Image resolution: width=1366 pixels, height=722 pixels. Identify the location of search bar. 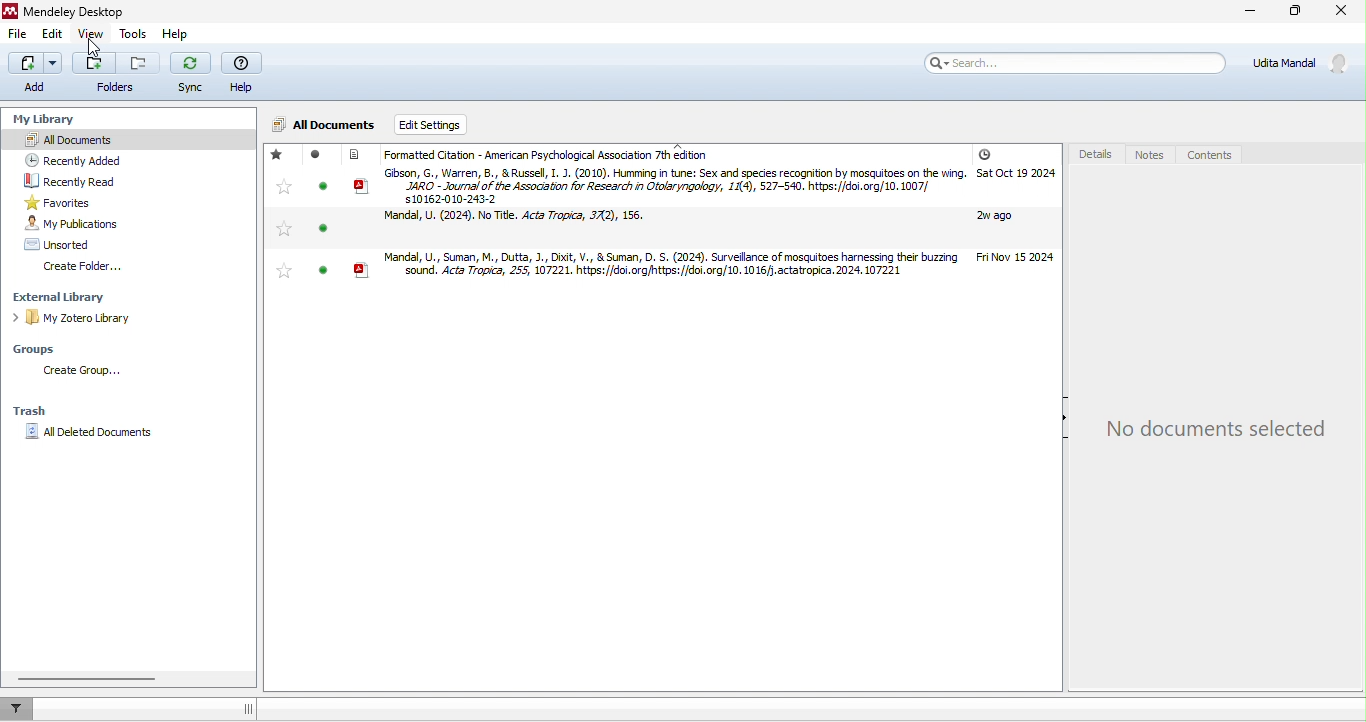
(1077, 64).